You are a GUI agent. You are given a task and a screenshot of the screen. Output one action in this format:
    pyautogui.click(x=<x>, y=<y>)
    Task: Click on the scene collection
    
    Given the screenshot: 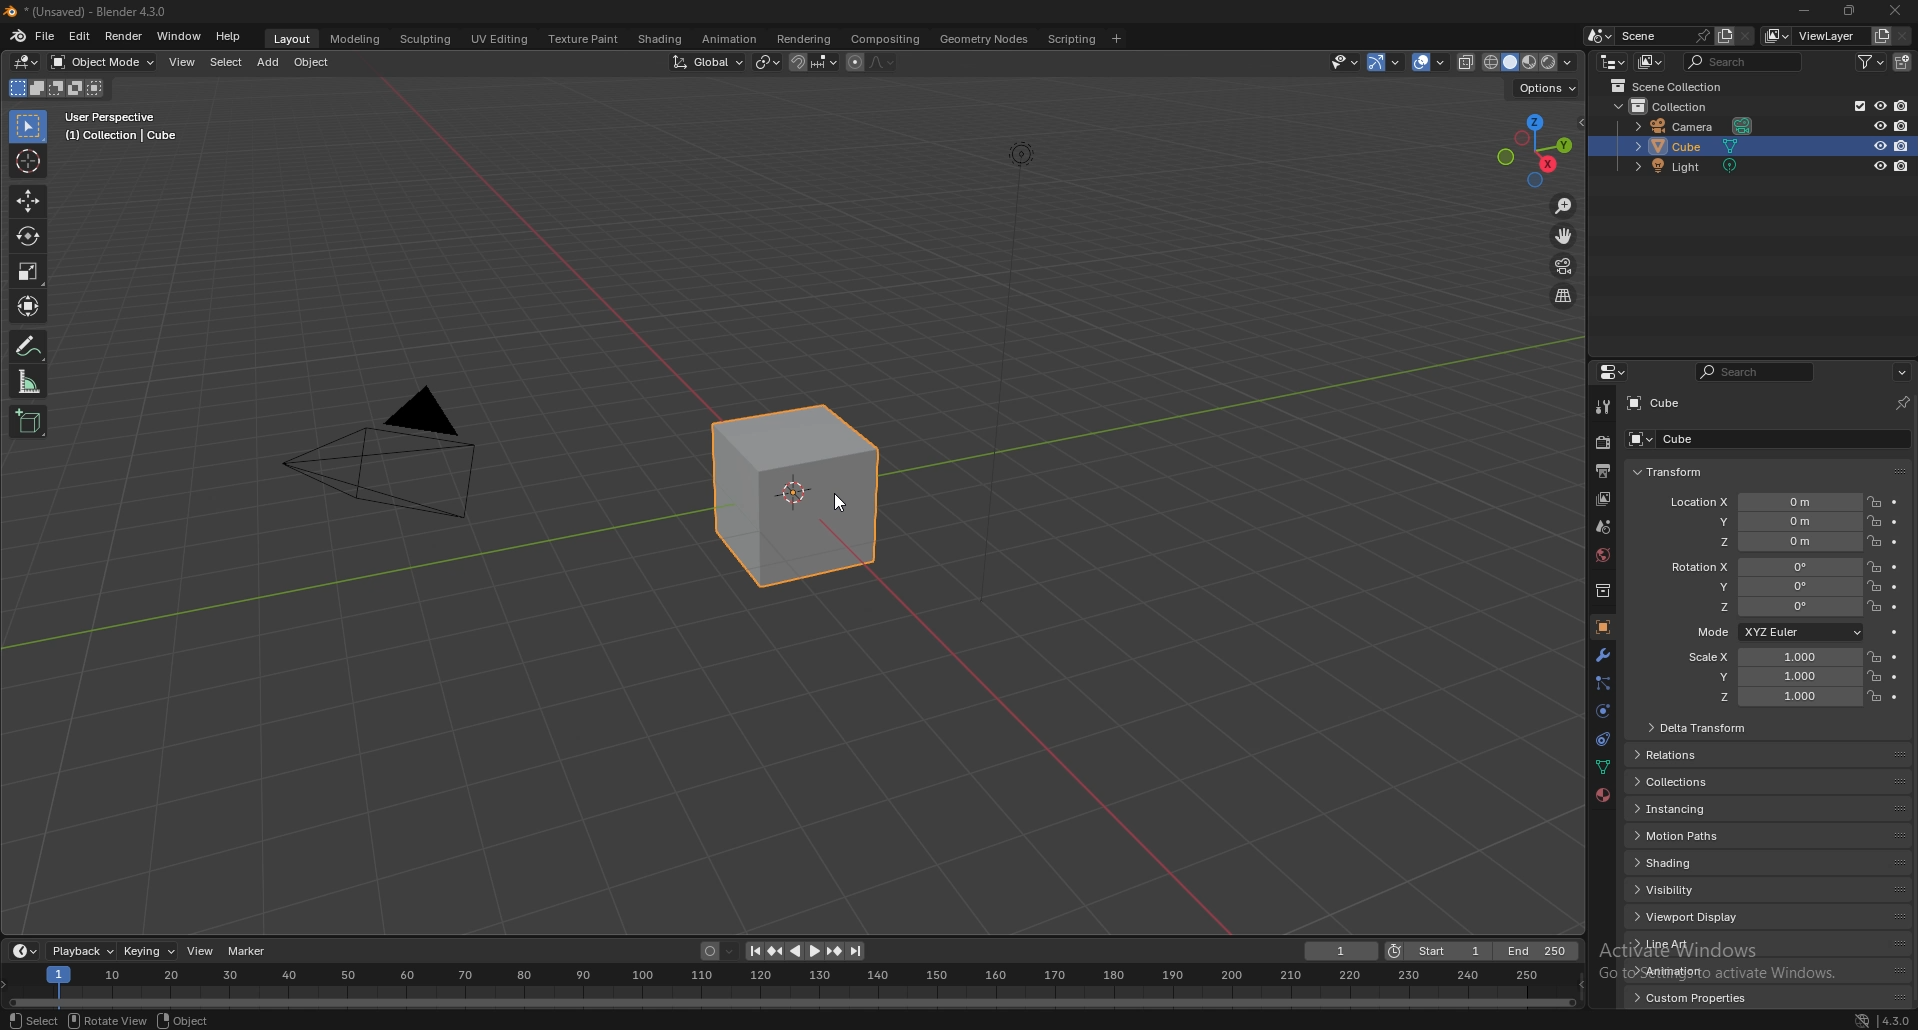 What is the action you would take?
    pyautogui.click(x=1669, y=86)
    